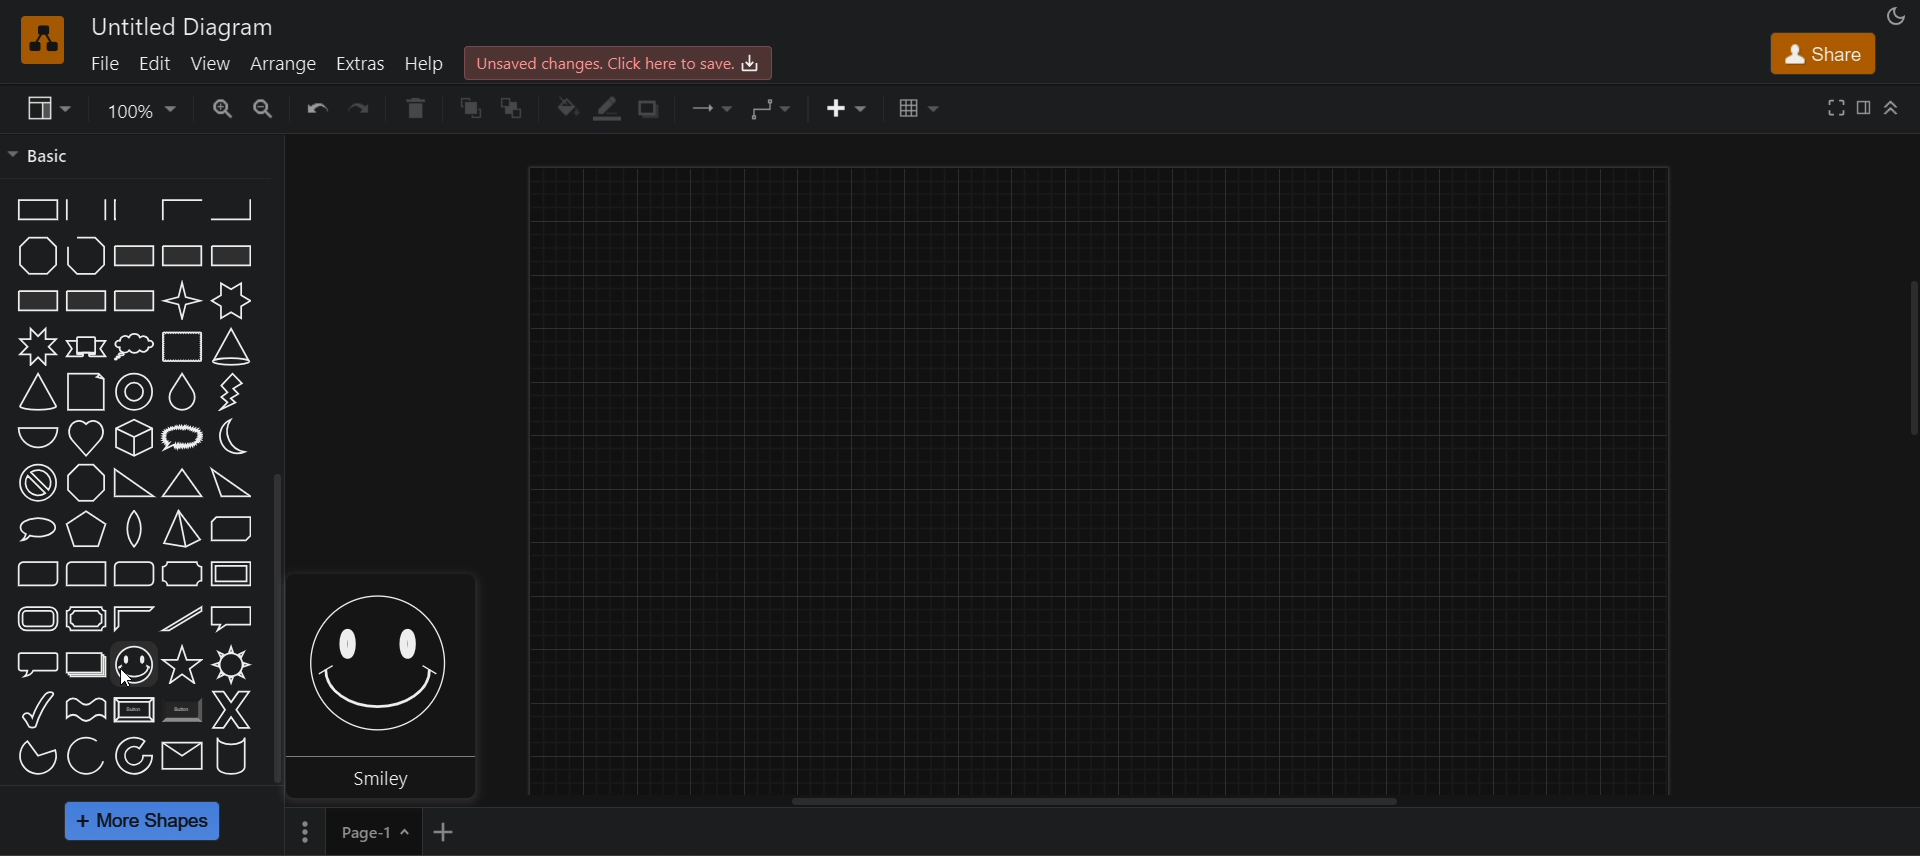 The height and width of the screenshot is (856, 1920). Describe the element at coordinates (43, 154) in the screenshot. I see `basic` at that location.